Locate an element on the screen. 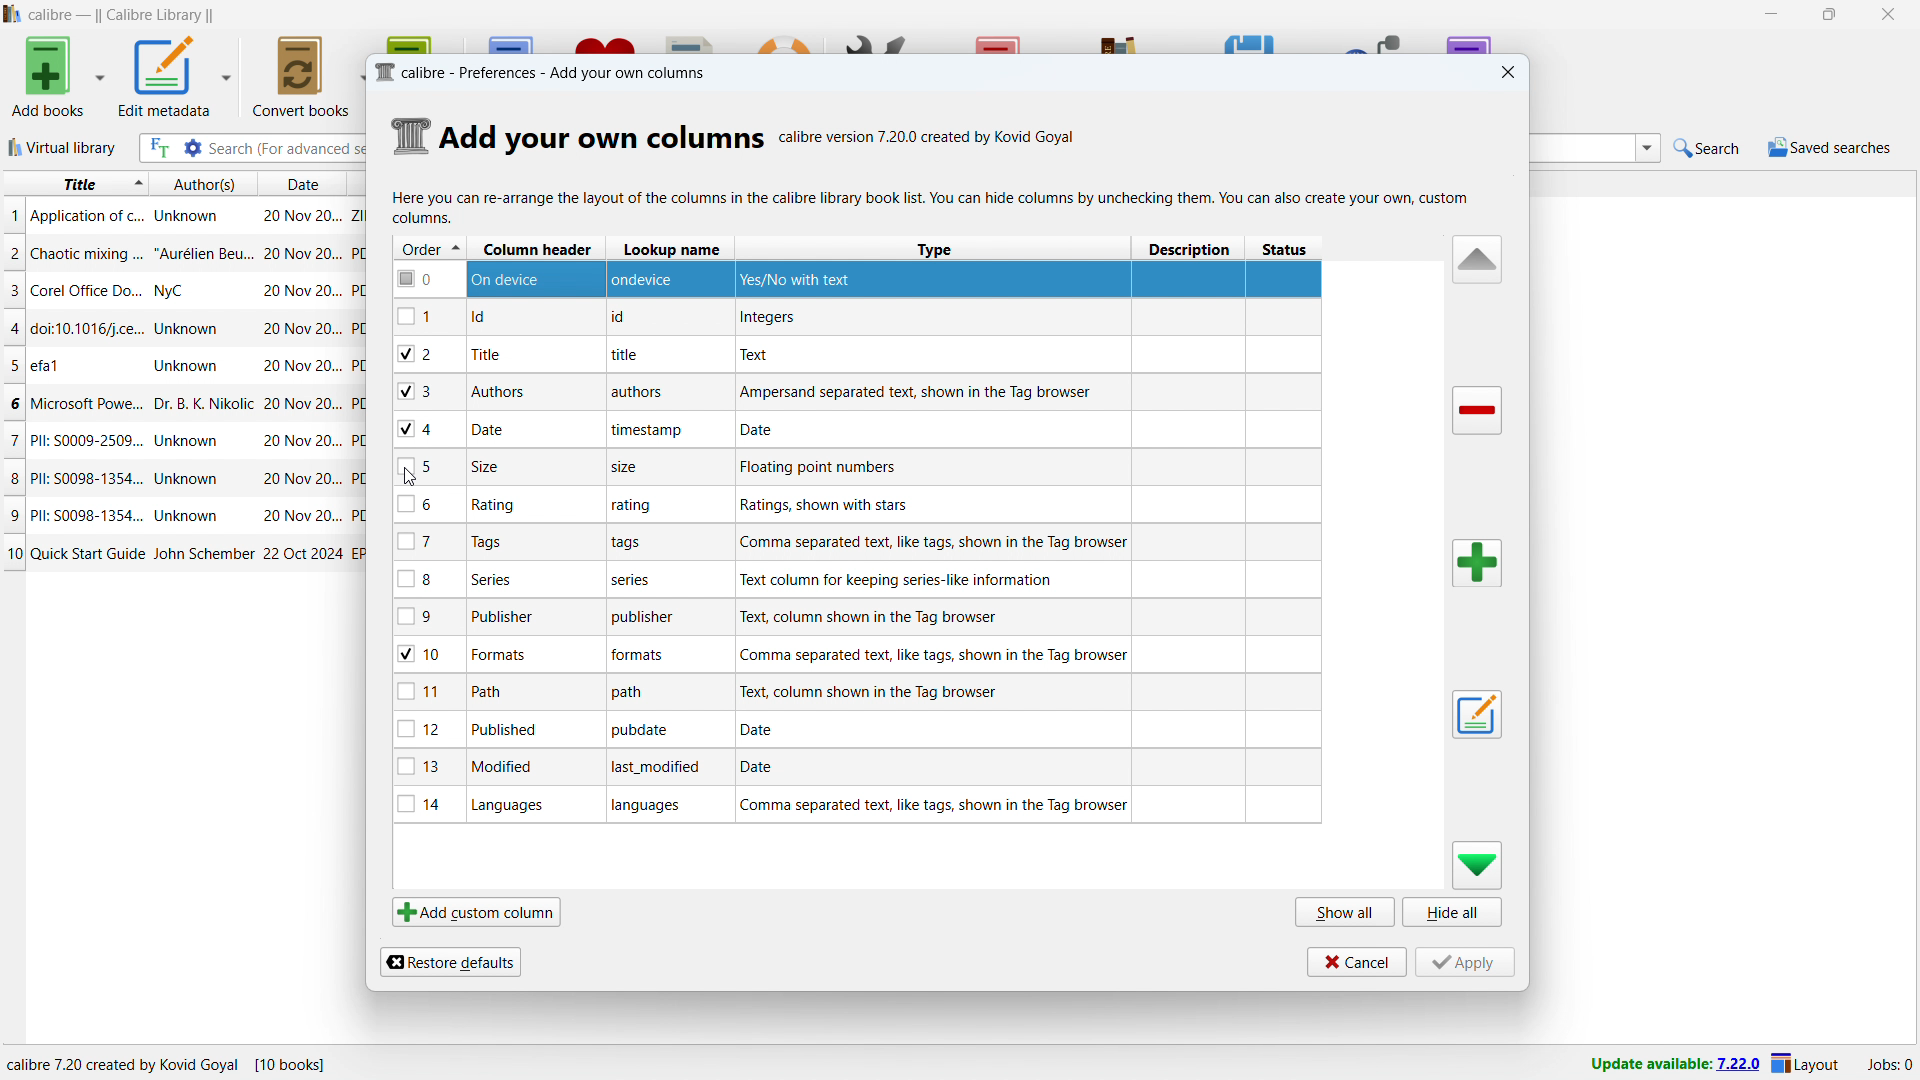 Image resolution: width=1920 pixels, height=1080 pixels. 13 is located at coordinates (425, 767).